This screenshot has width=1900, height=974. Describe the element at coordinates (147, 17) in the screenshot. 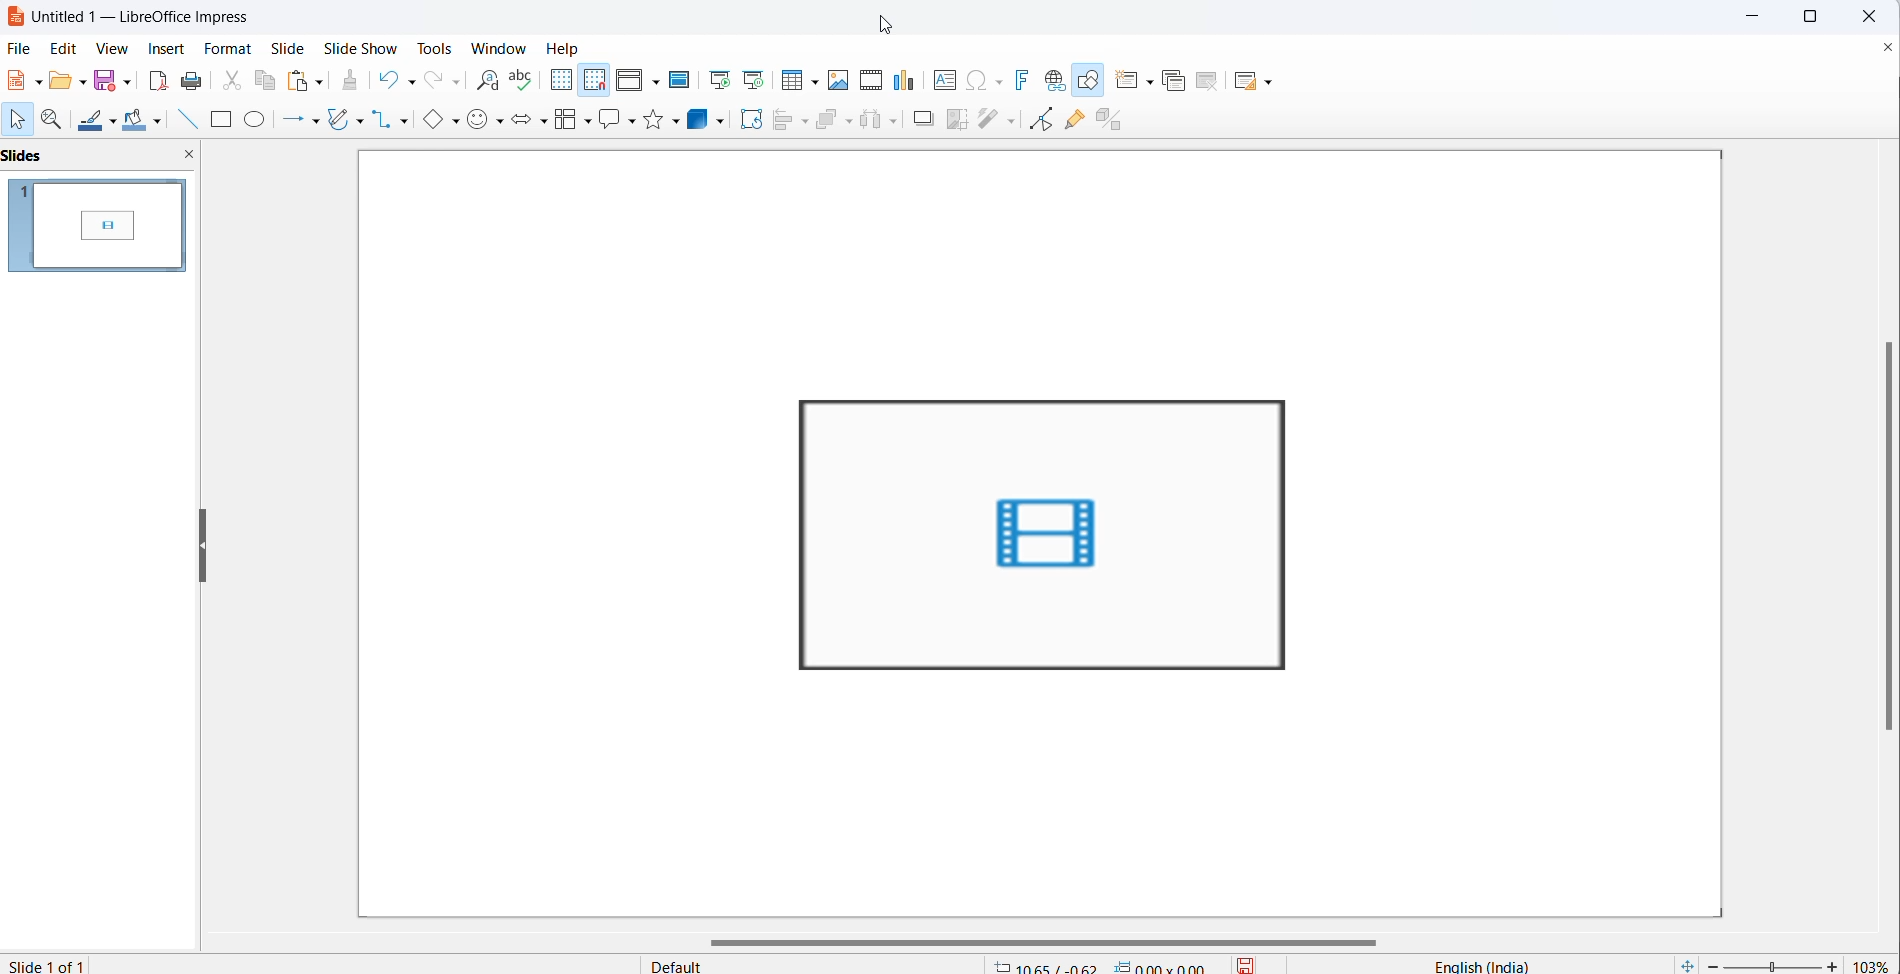

I see `file title` at that location.